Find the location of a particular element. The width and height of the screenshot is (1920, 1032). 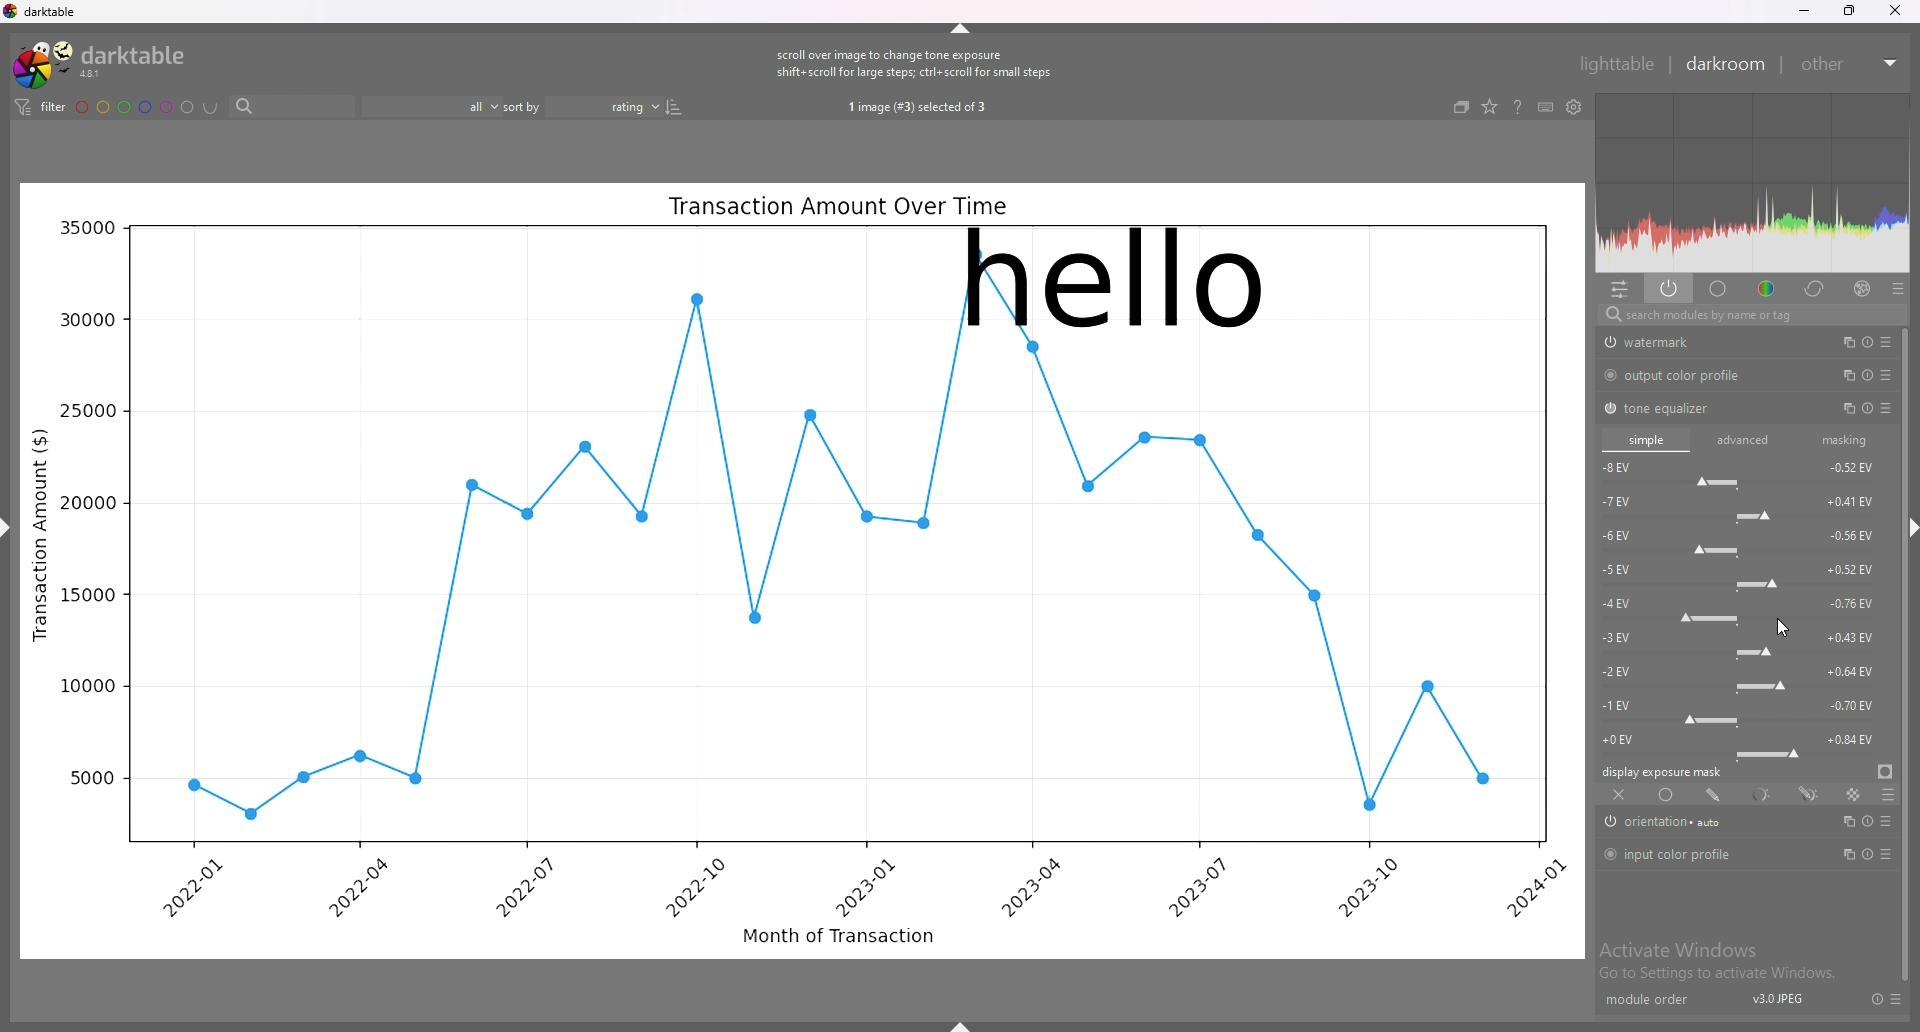

darkroom is located at coordinates (1727, 65).